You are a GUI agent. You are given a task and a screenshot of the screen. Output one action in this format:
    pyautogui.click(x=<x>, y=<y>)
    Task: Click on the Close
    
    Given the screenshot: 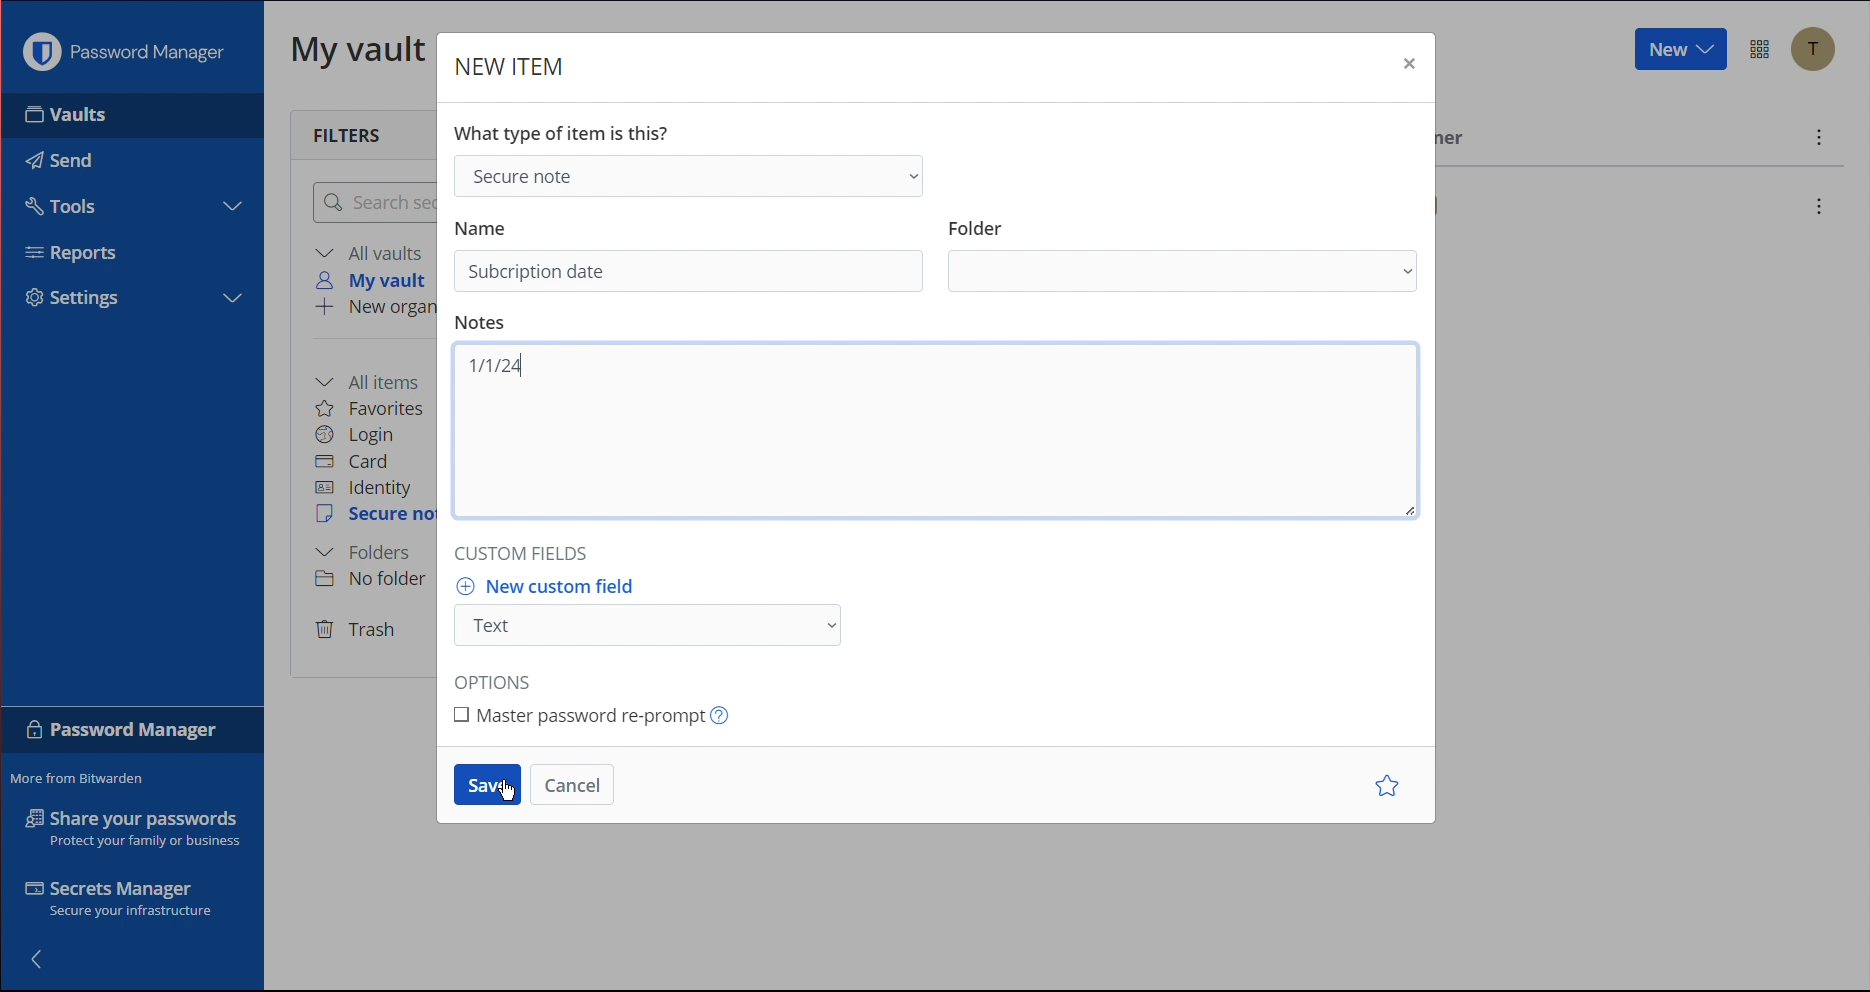 What is the action you would take?
    pyautogui.click(x=1407, y=68)
    